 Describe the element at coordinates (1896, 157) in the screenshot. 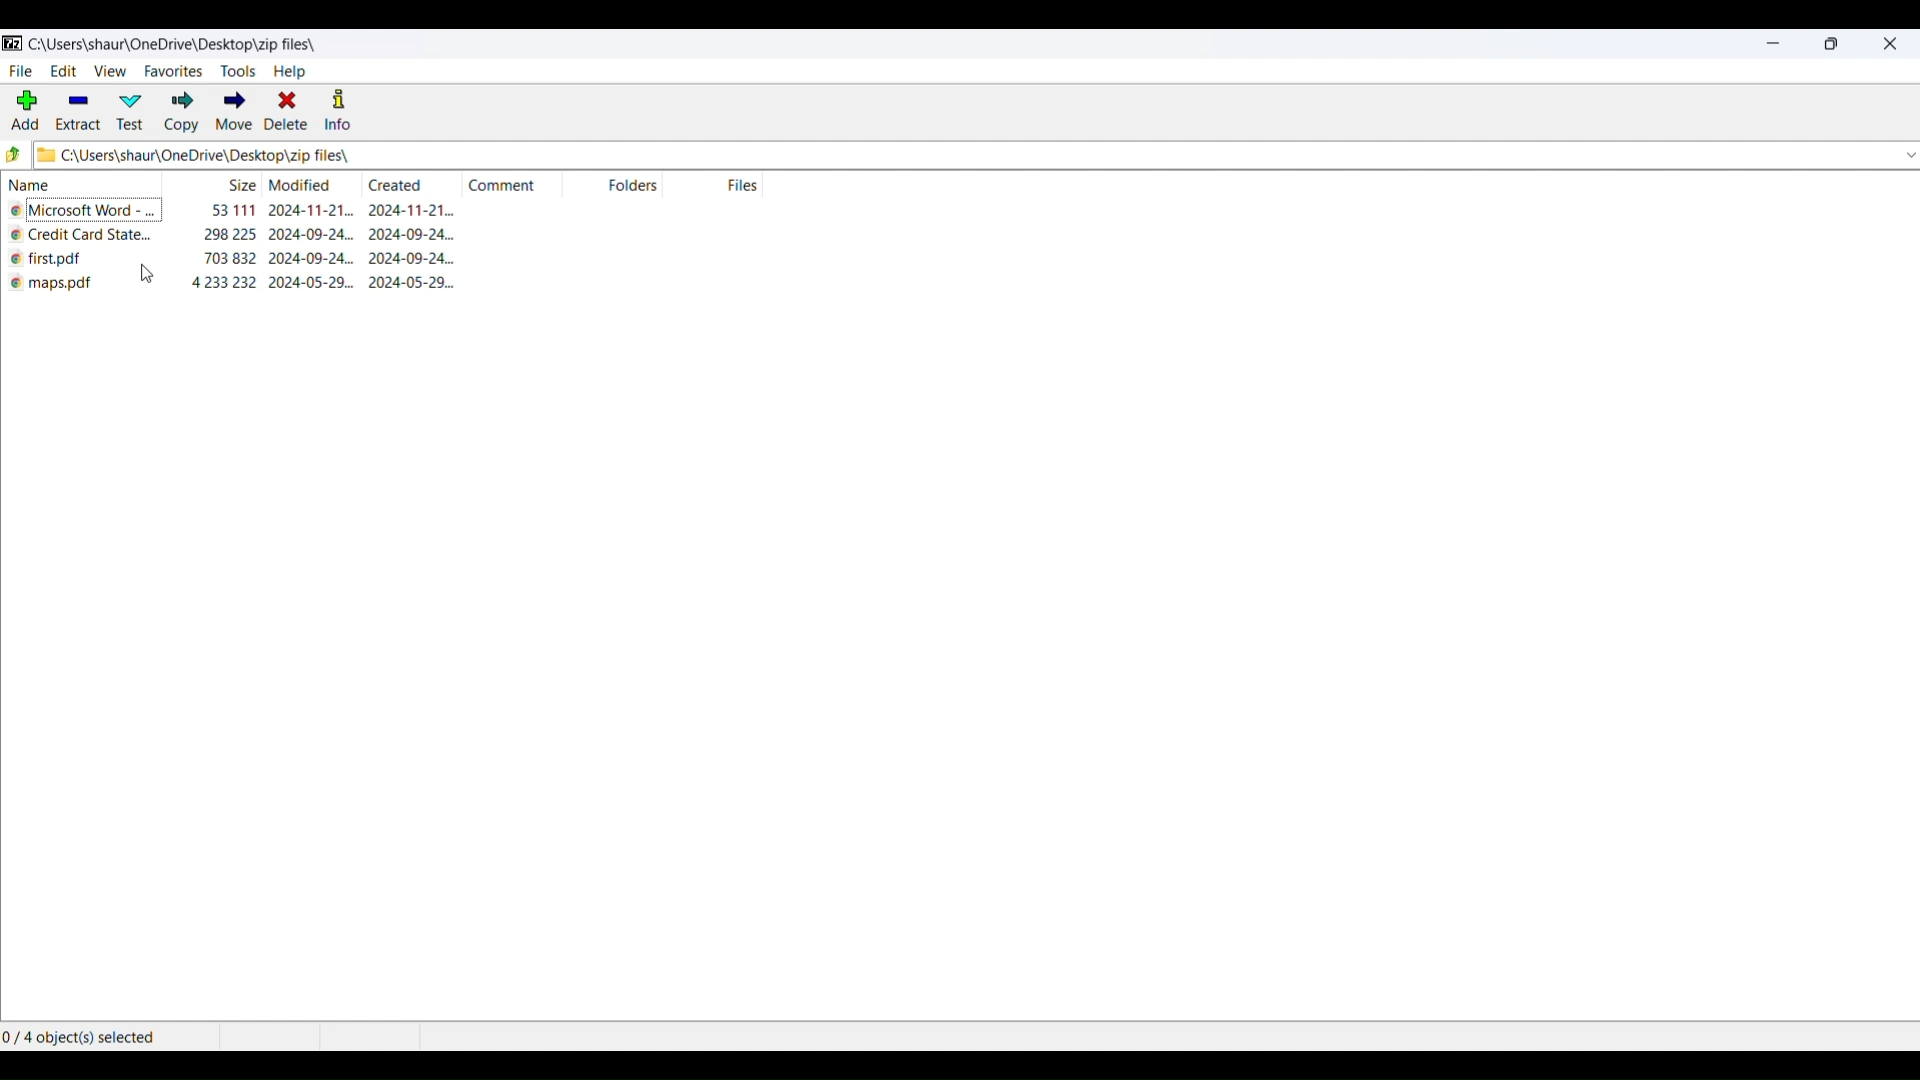

I see `down button` at that location.